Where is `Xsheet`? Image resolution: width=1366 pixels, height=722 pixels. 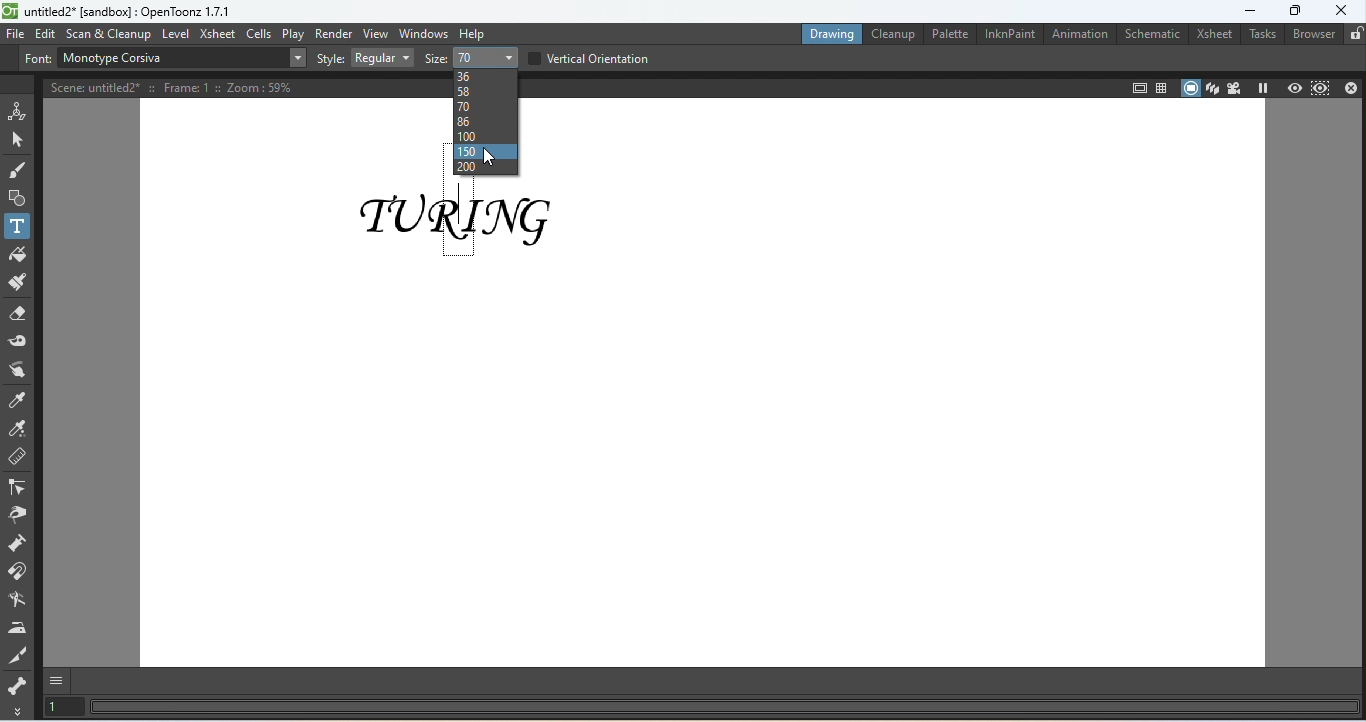
Xsheet is located at coordinates (218, 33).